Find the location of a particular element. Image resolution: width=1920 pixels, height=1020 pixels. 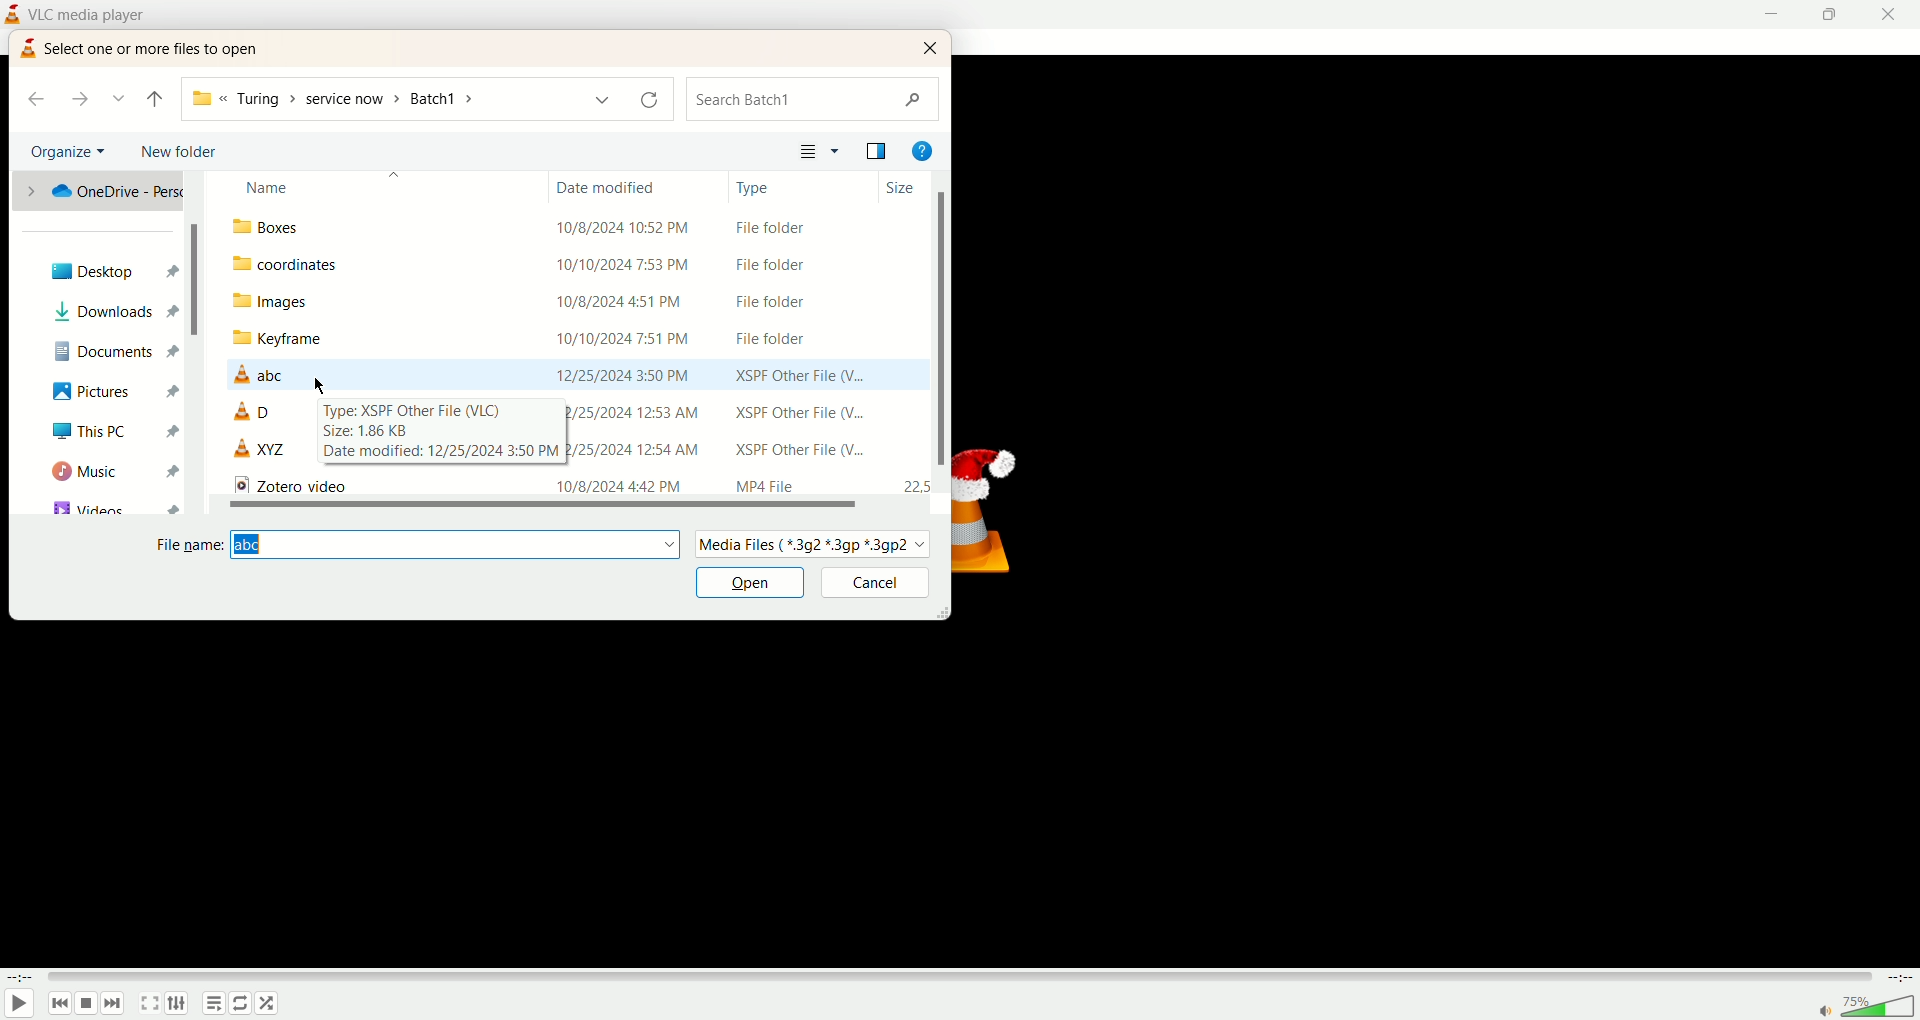

search is located at coordinates (815, 97).